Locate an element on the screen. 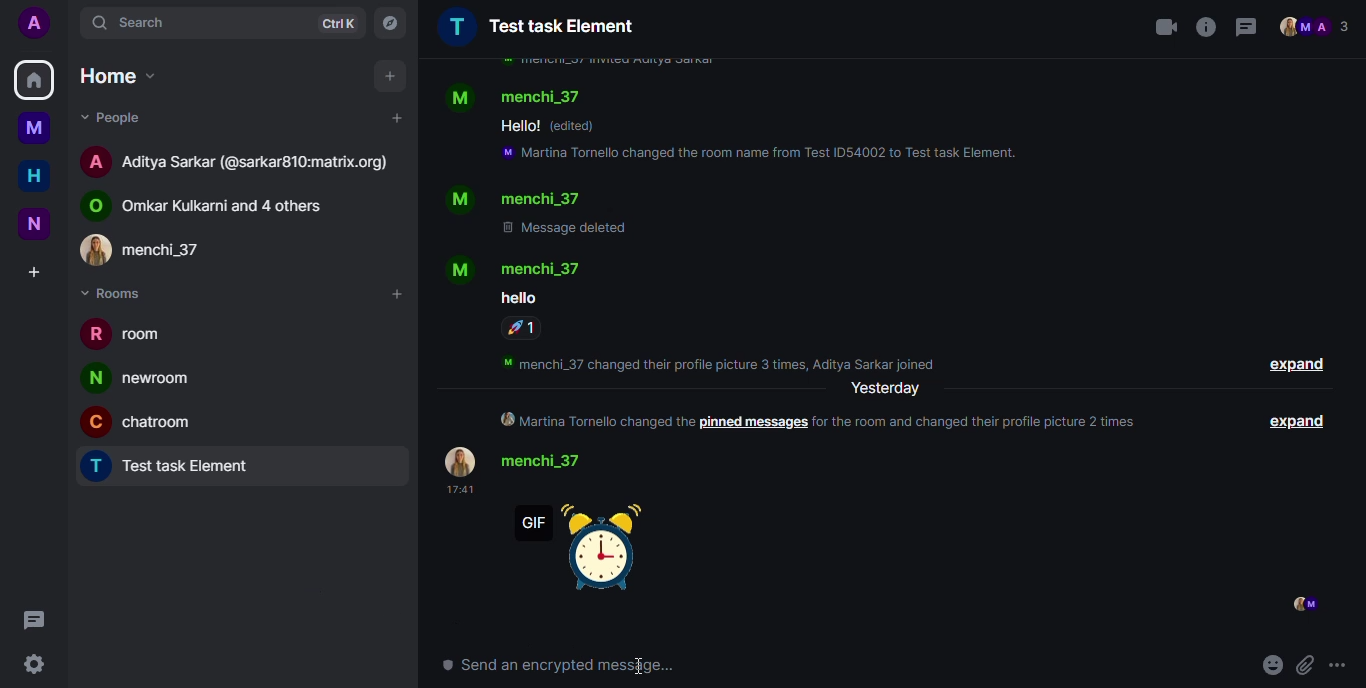 This screenshot has height=688, width=1366. menchi_37 is located at coordinates (159, 248).